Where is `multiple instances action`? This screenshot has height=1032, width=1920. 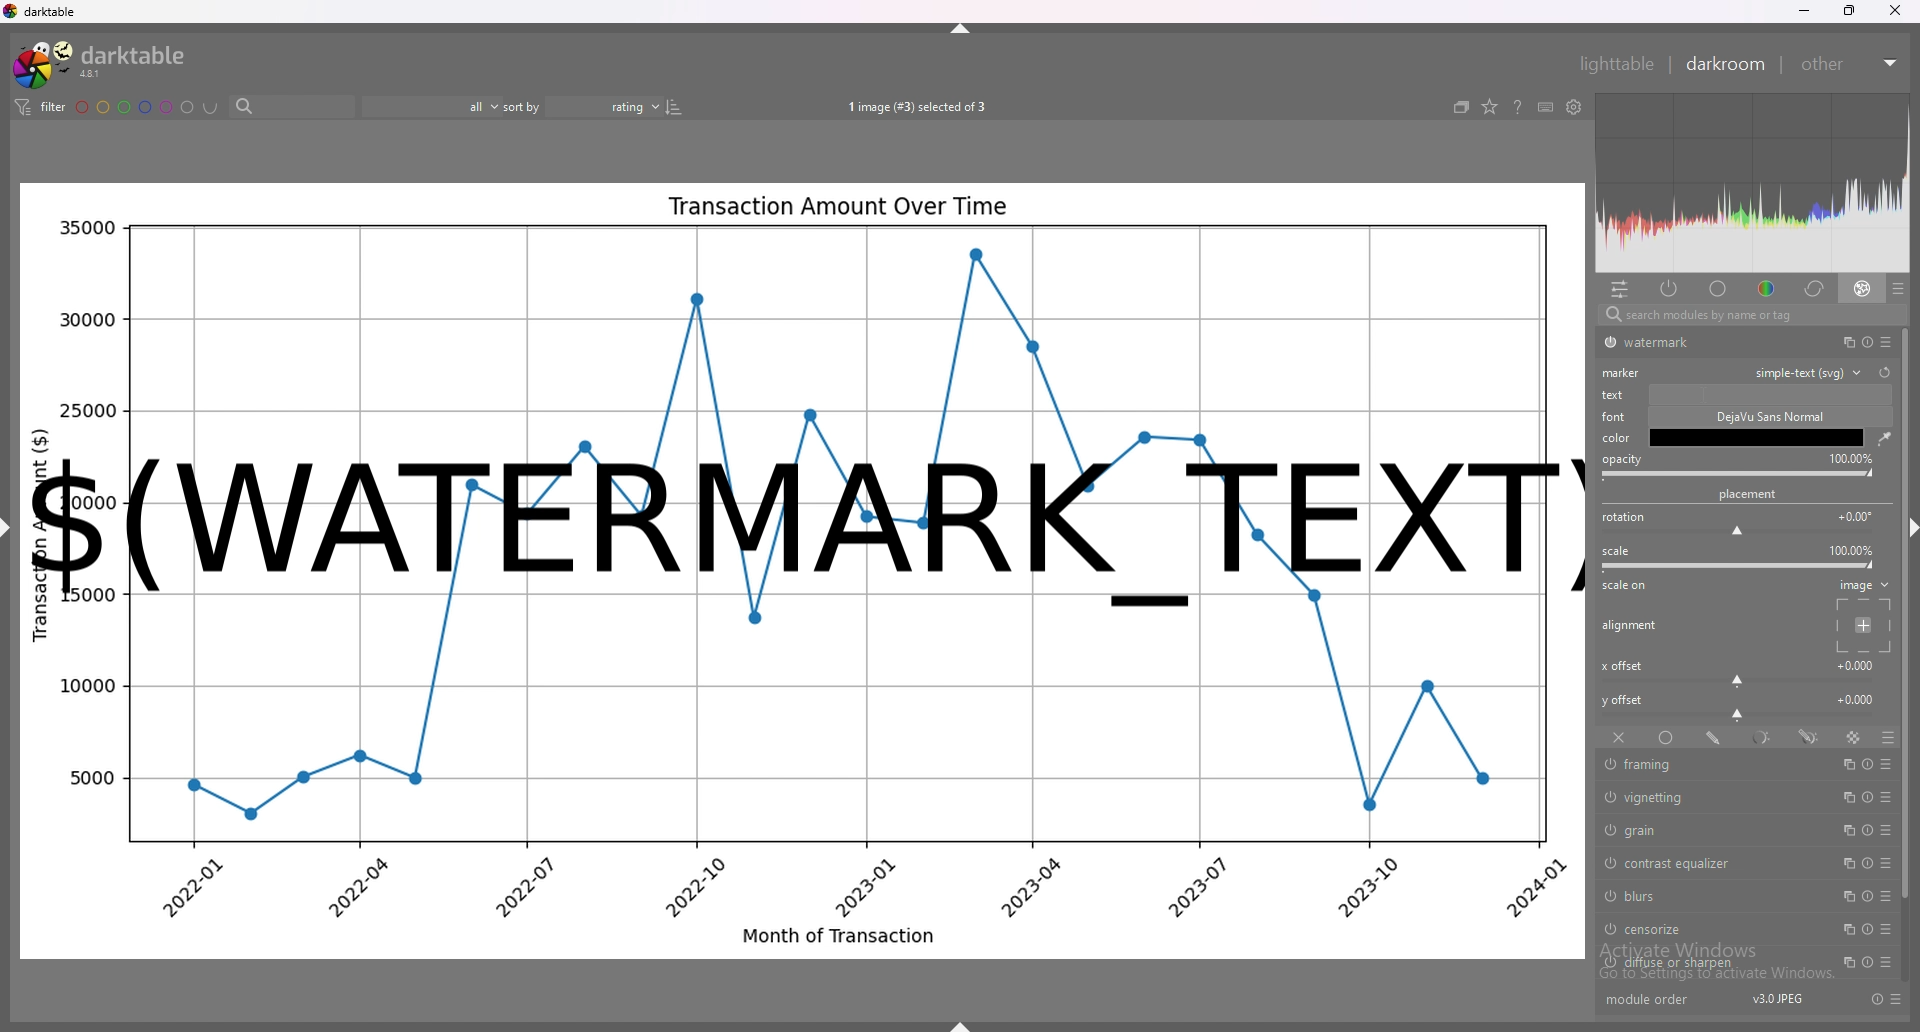
multiple instances action is located at coordinates (1848, 763).